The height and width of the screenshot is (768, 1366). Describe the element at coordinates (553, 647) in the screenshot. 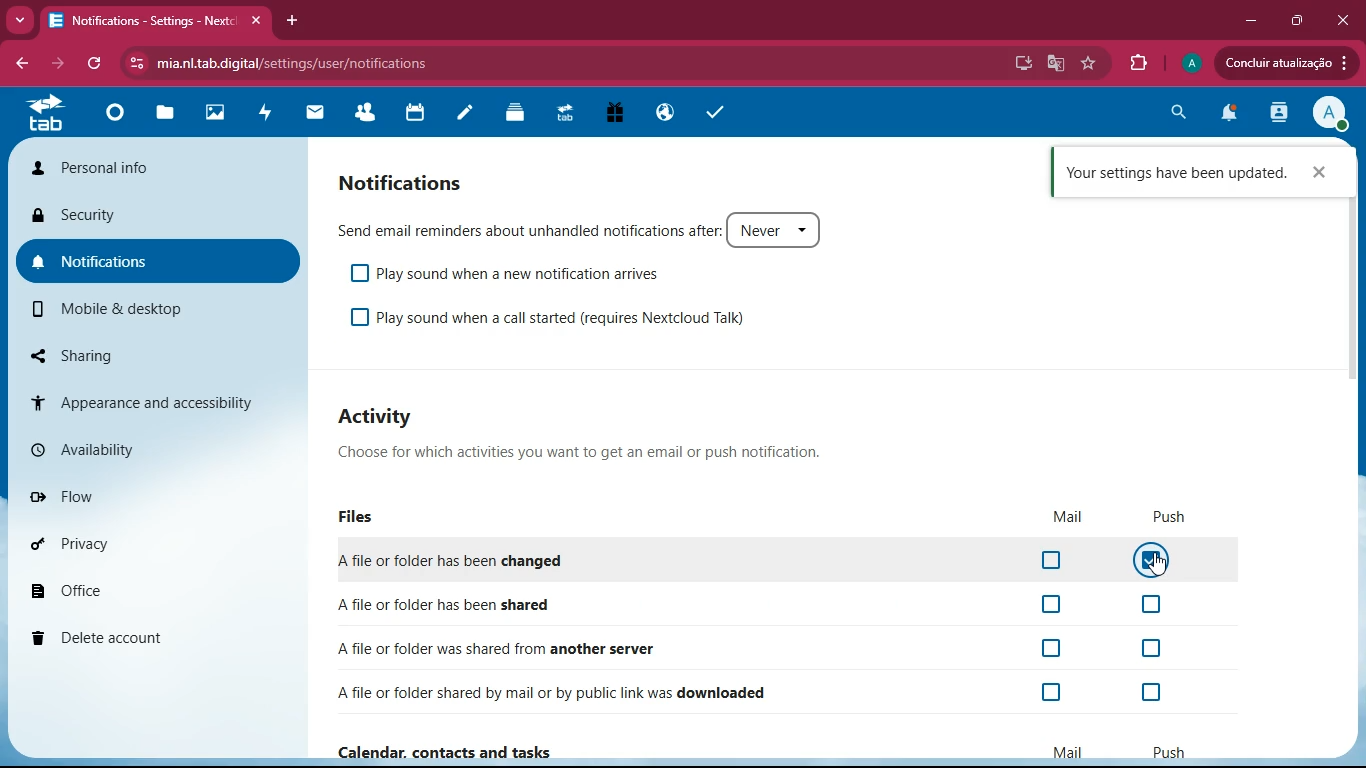

I see `another server` at that location.